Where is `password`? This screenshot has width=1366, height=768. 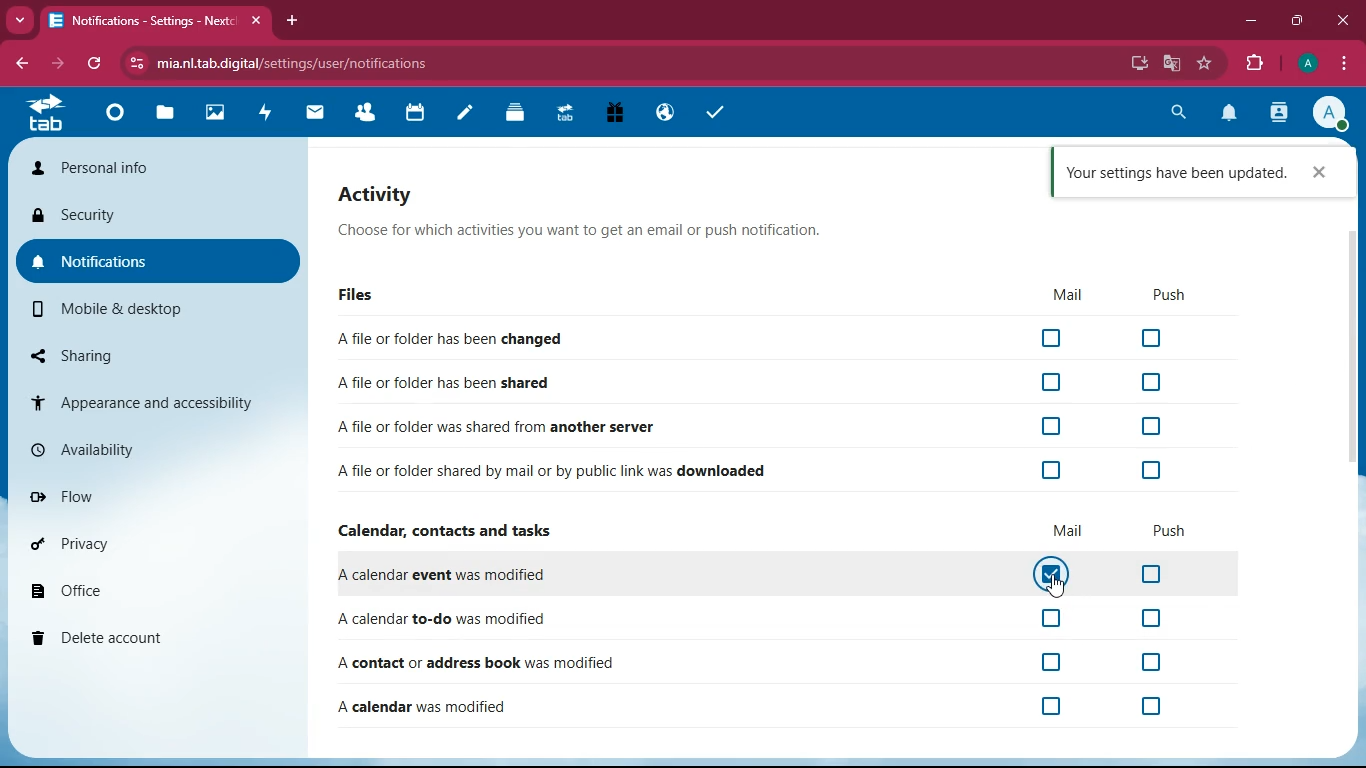 password is located at coordinates (1105, 63).